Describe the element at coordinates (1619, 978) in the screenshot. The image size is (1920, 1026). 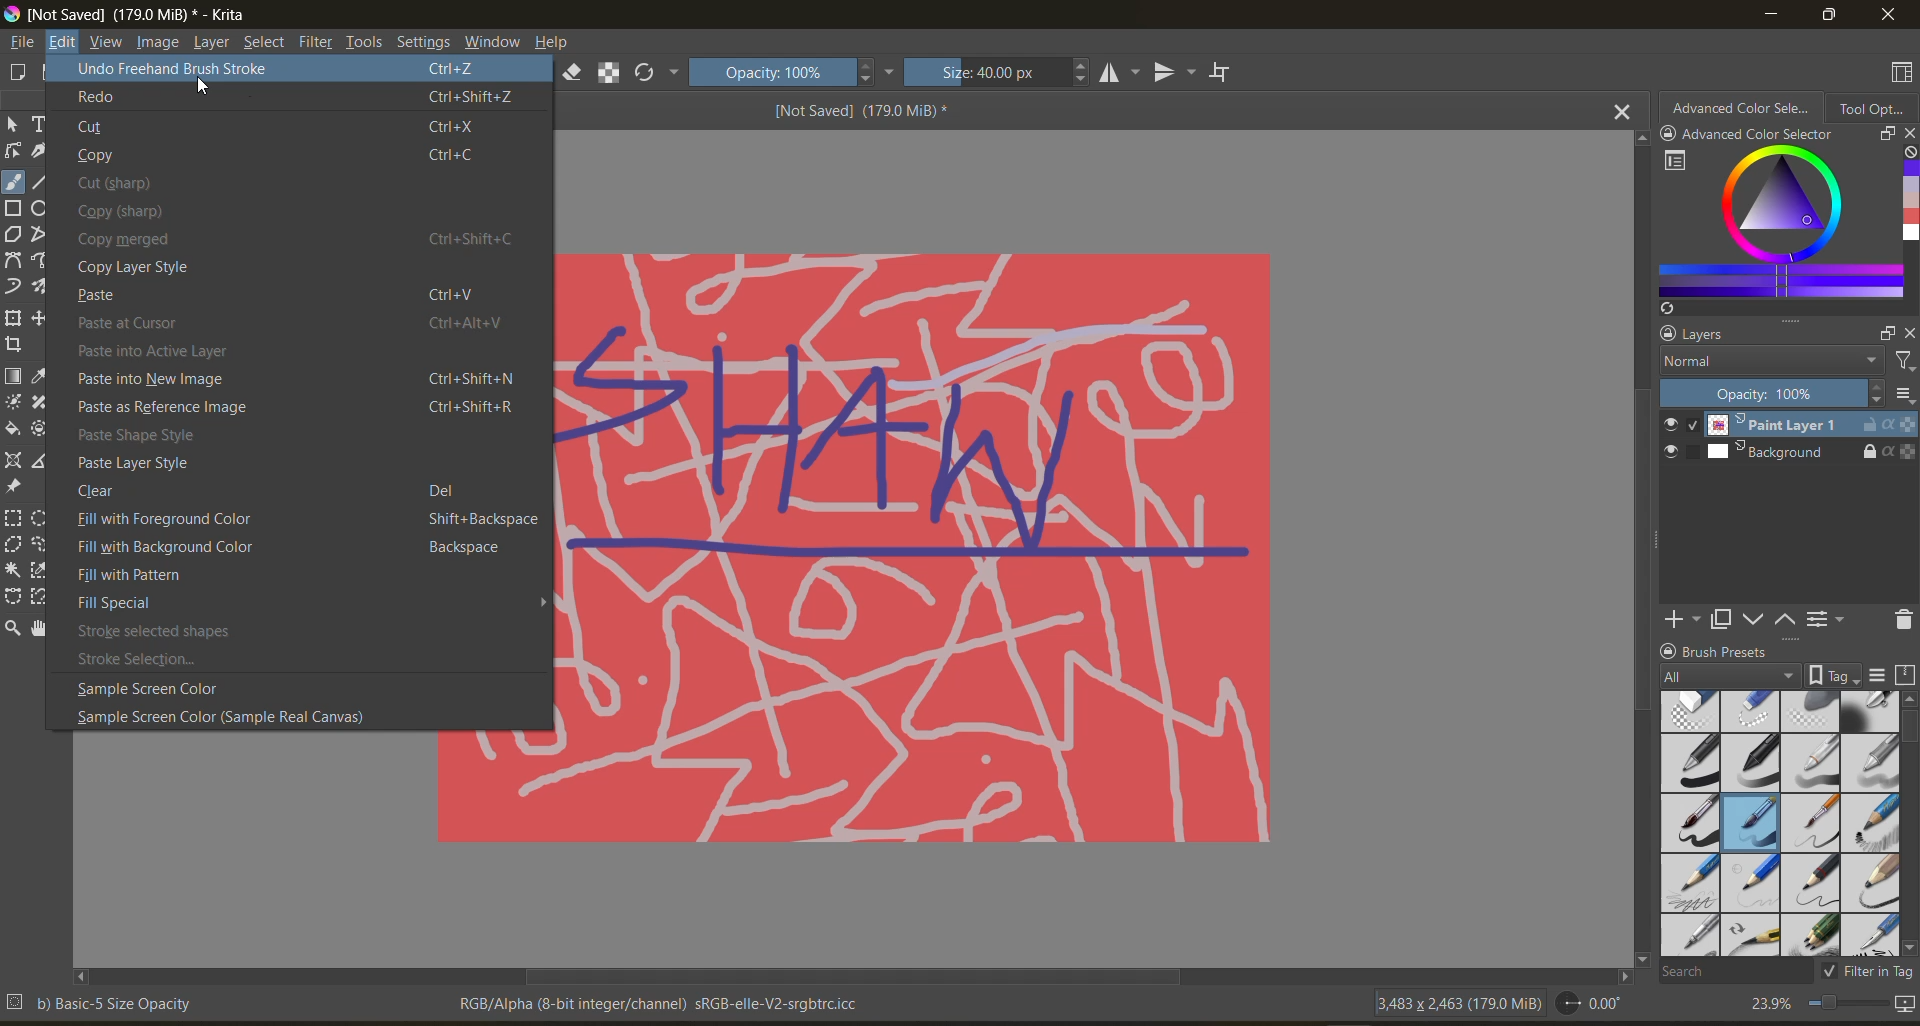
I see `scroll right` at that location.